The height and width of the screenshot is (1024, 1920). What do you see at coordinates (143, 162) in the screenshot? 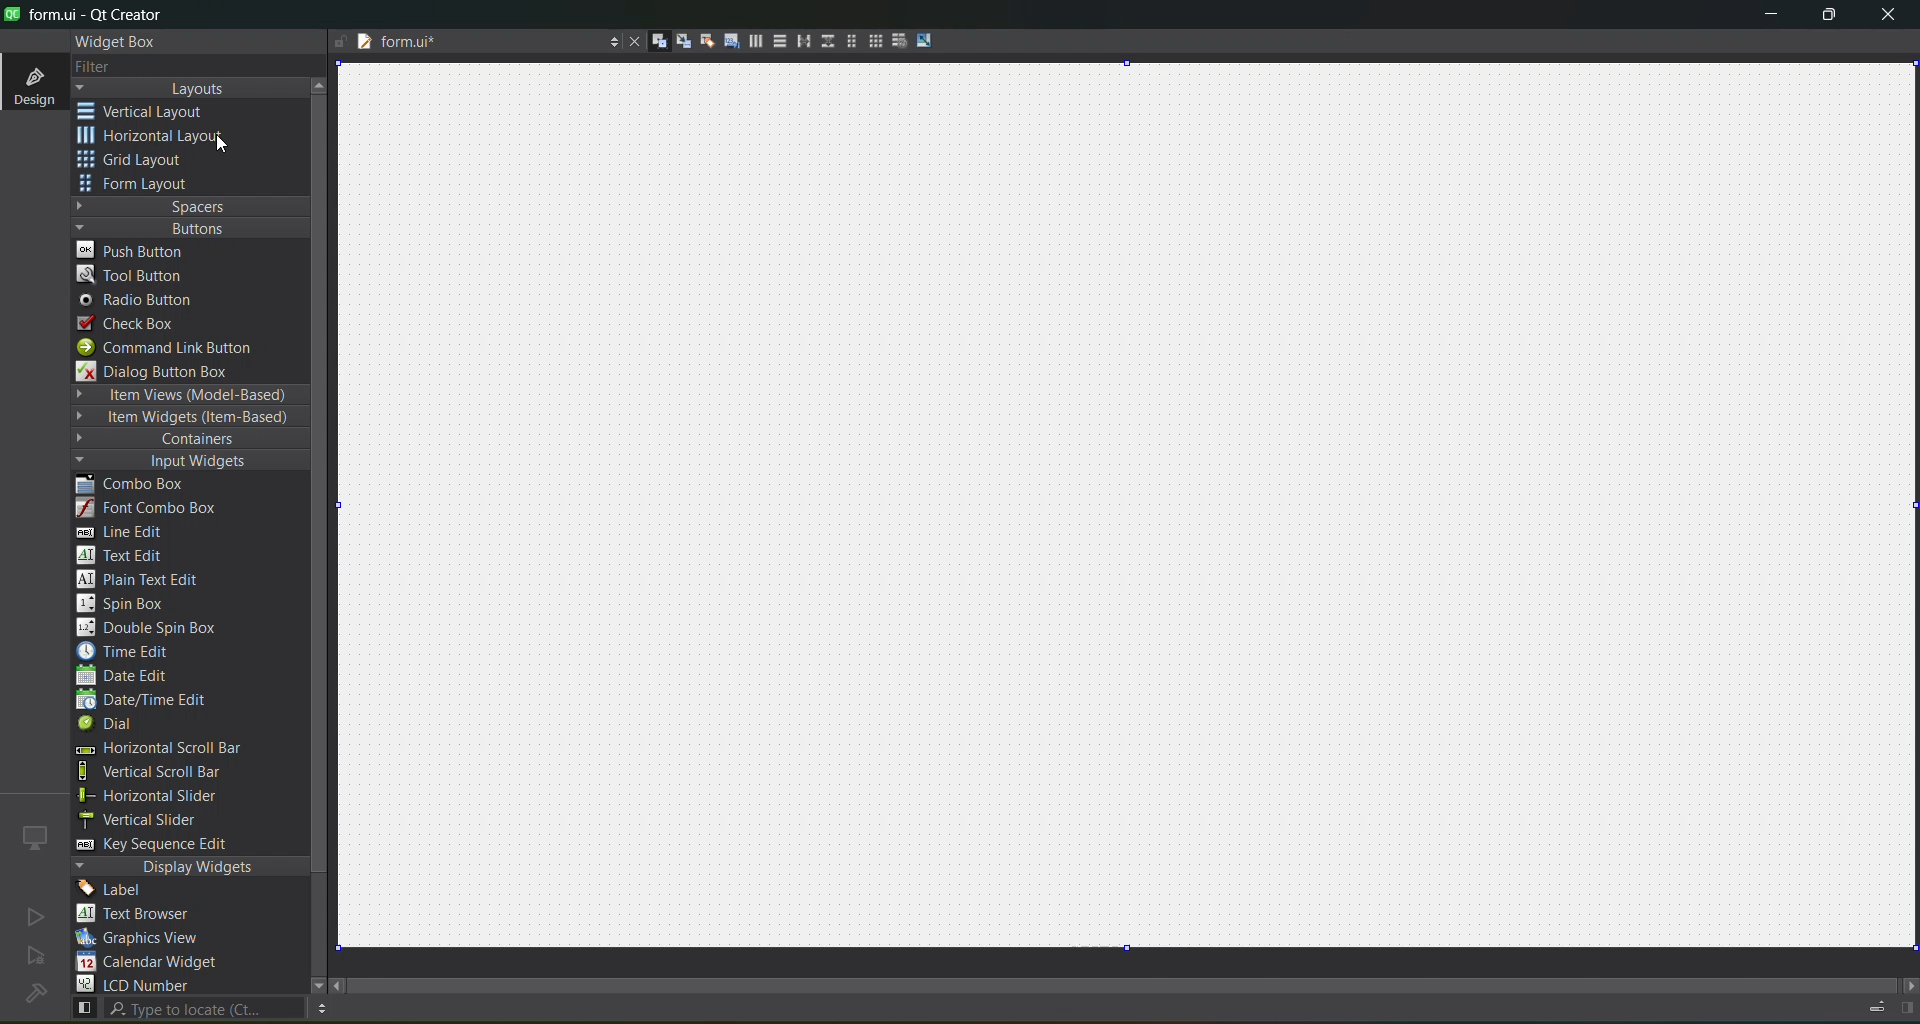
I see `grid` at bounding box center [143, 162].